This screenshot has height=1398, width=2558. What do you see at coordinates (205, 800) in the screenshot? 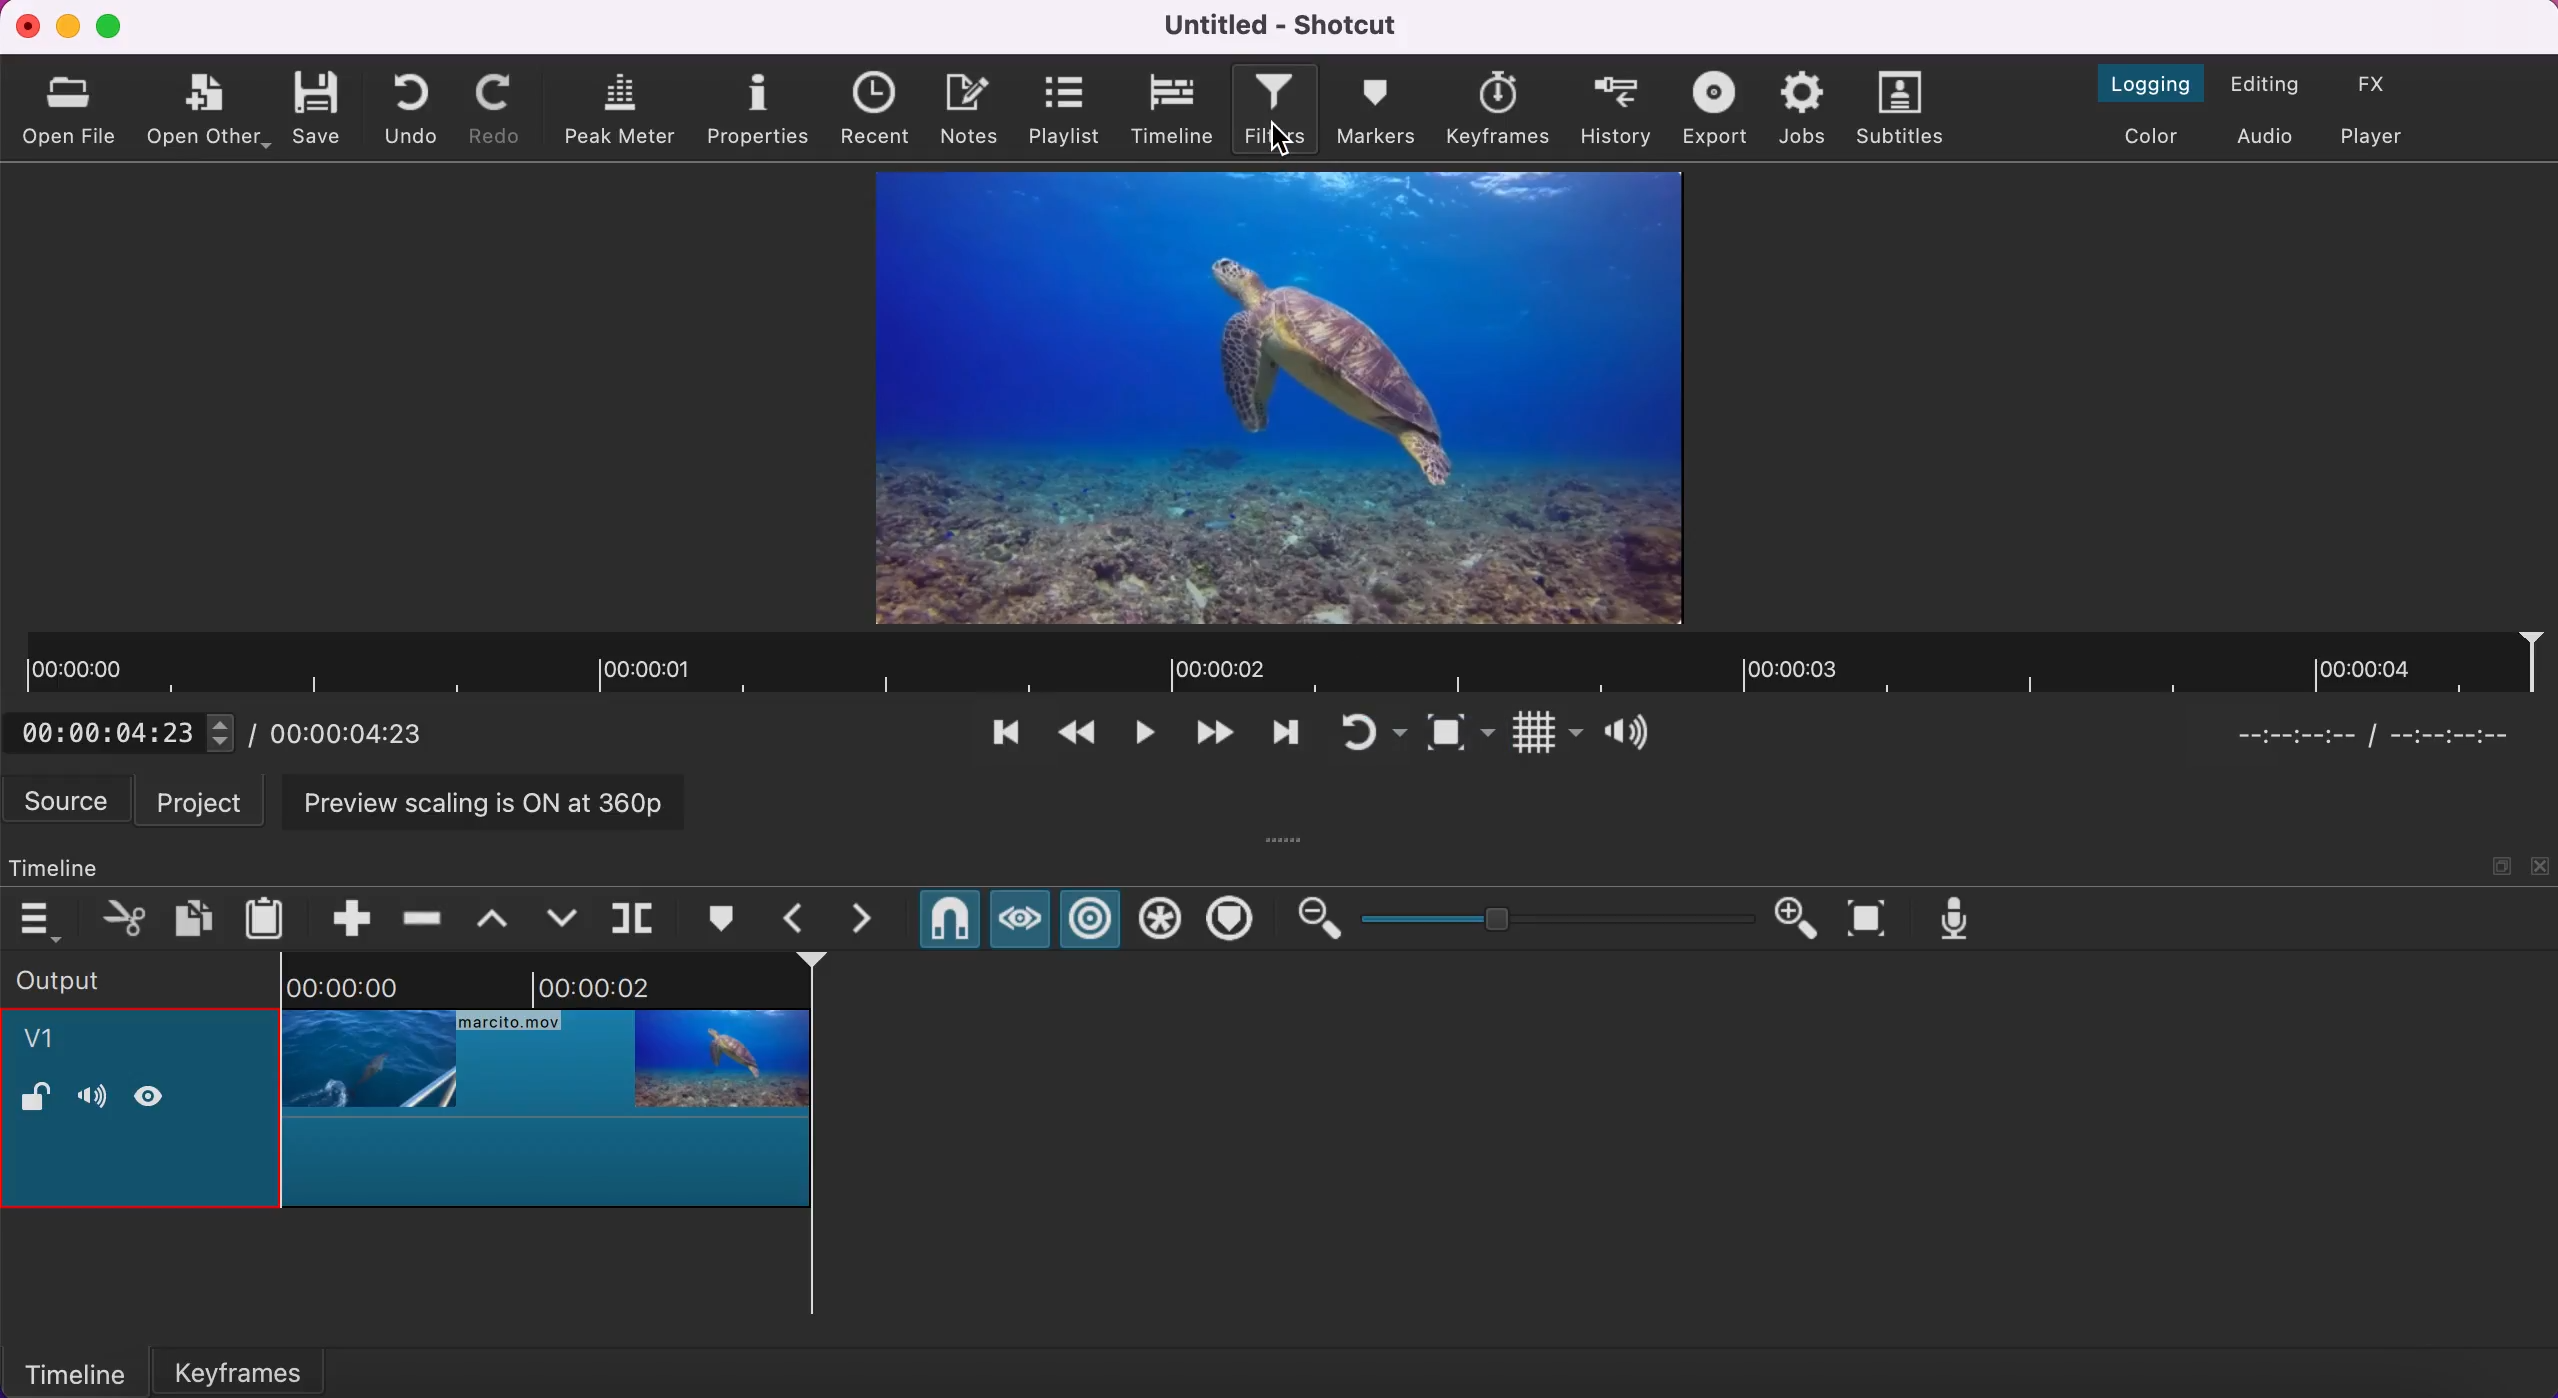
I see `project` at bounding box center [205, 800].